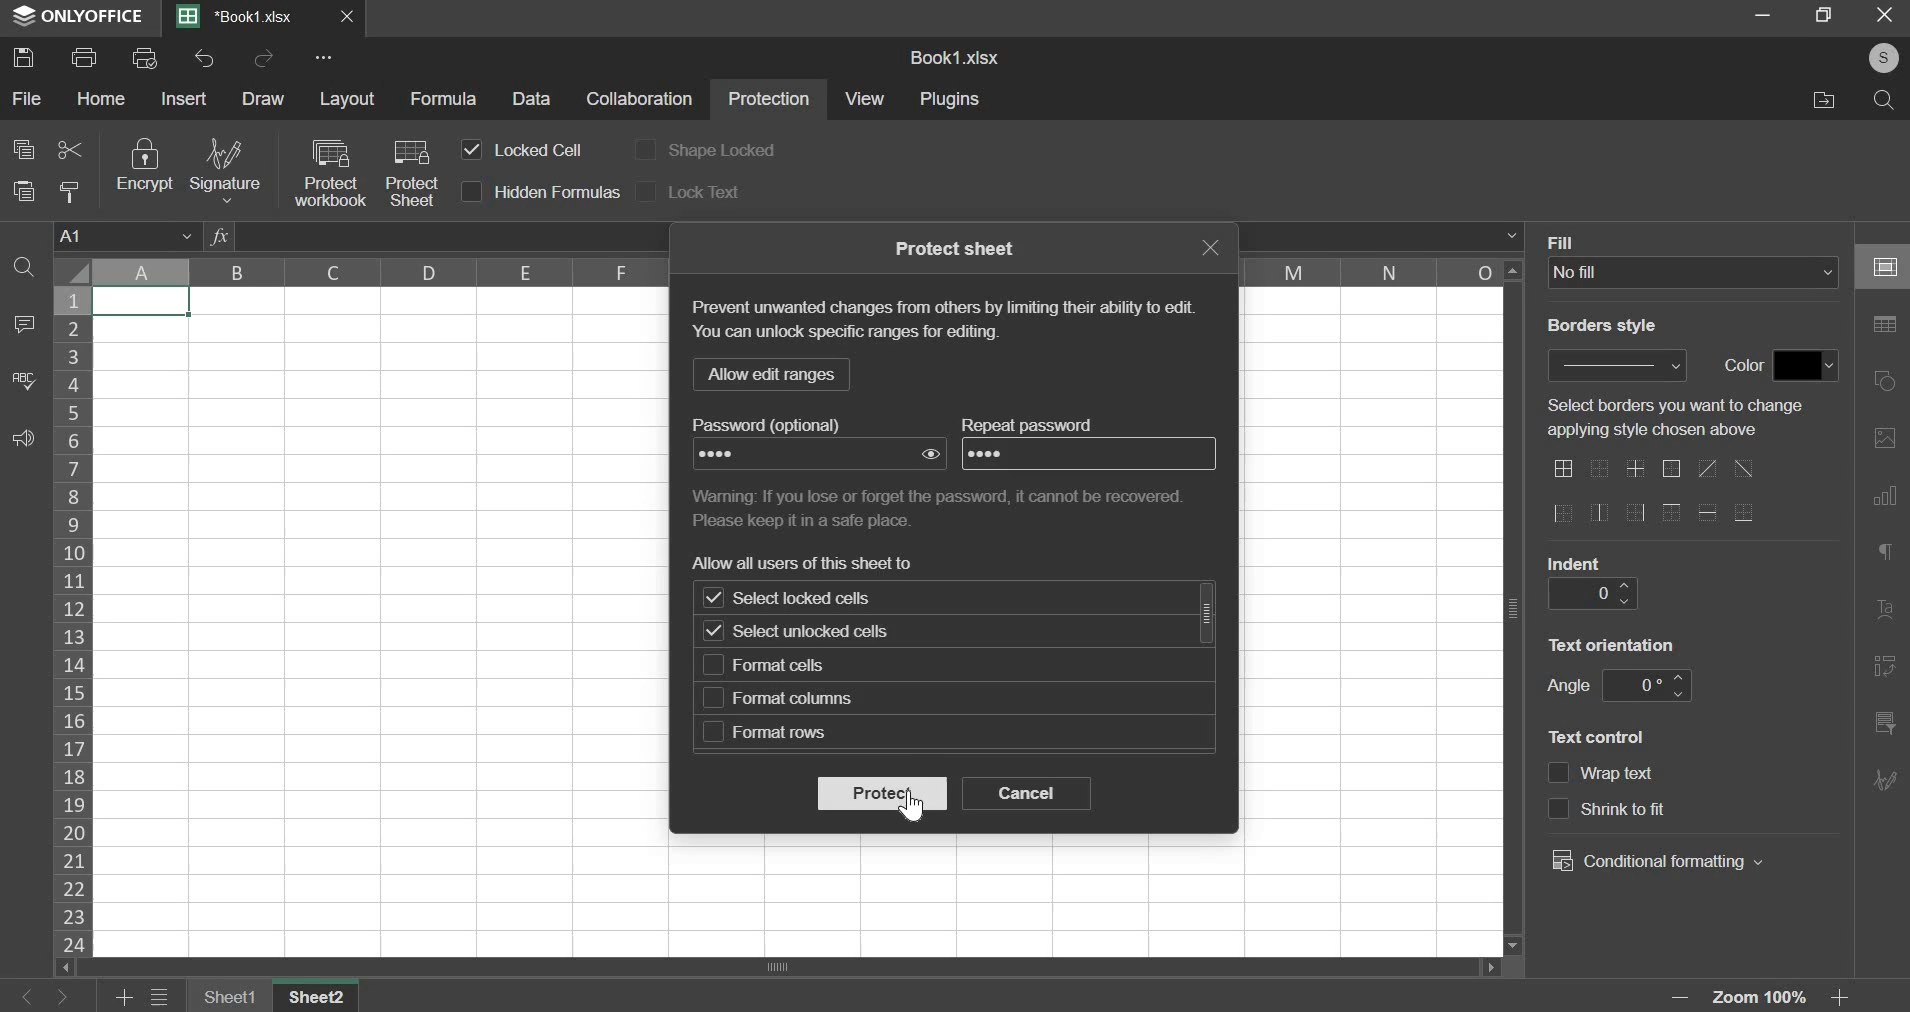  What do you see at coordinates (780, 424) in the screenshot?
I see `text` at bounding box center [780, 424].